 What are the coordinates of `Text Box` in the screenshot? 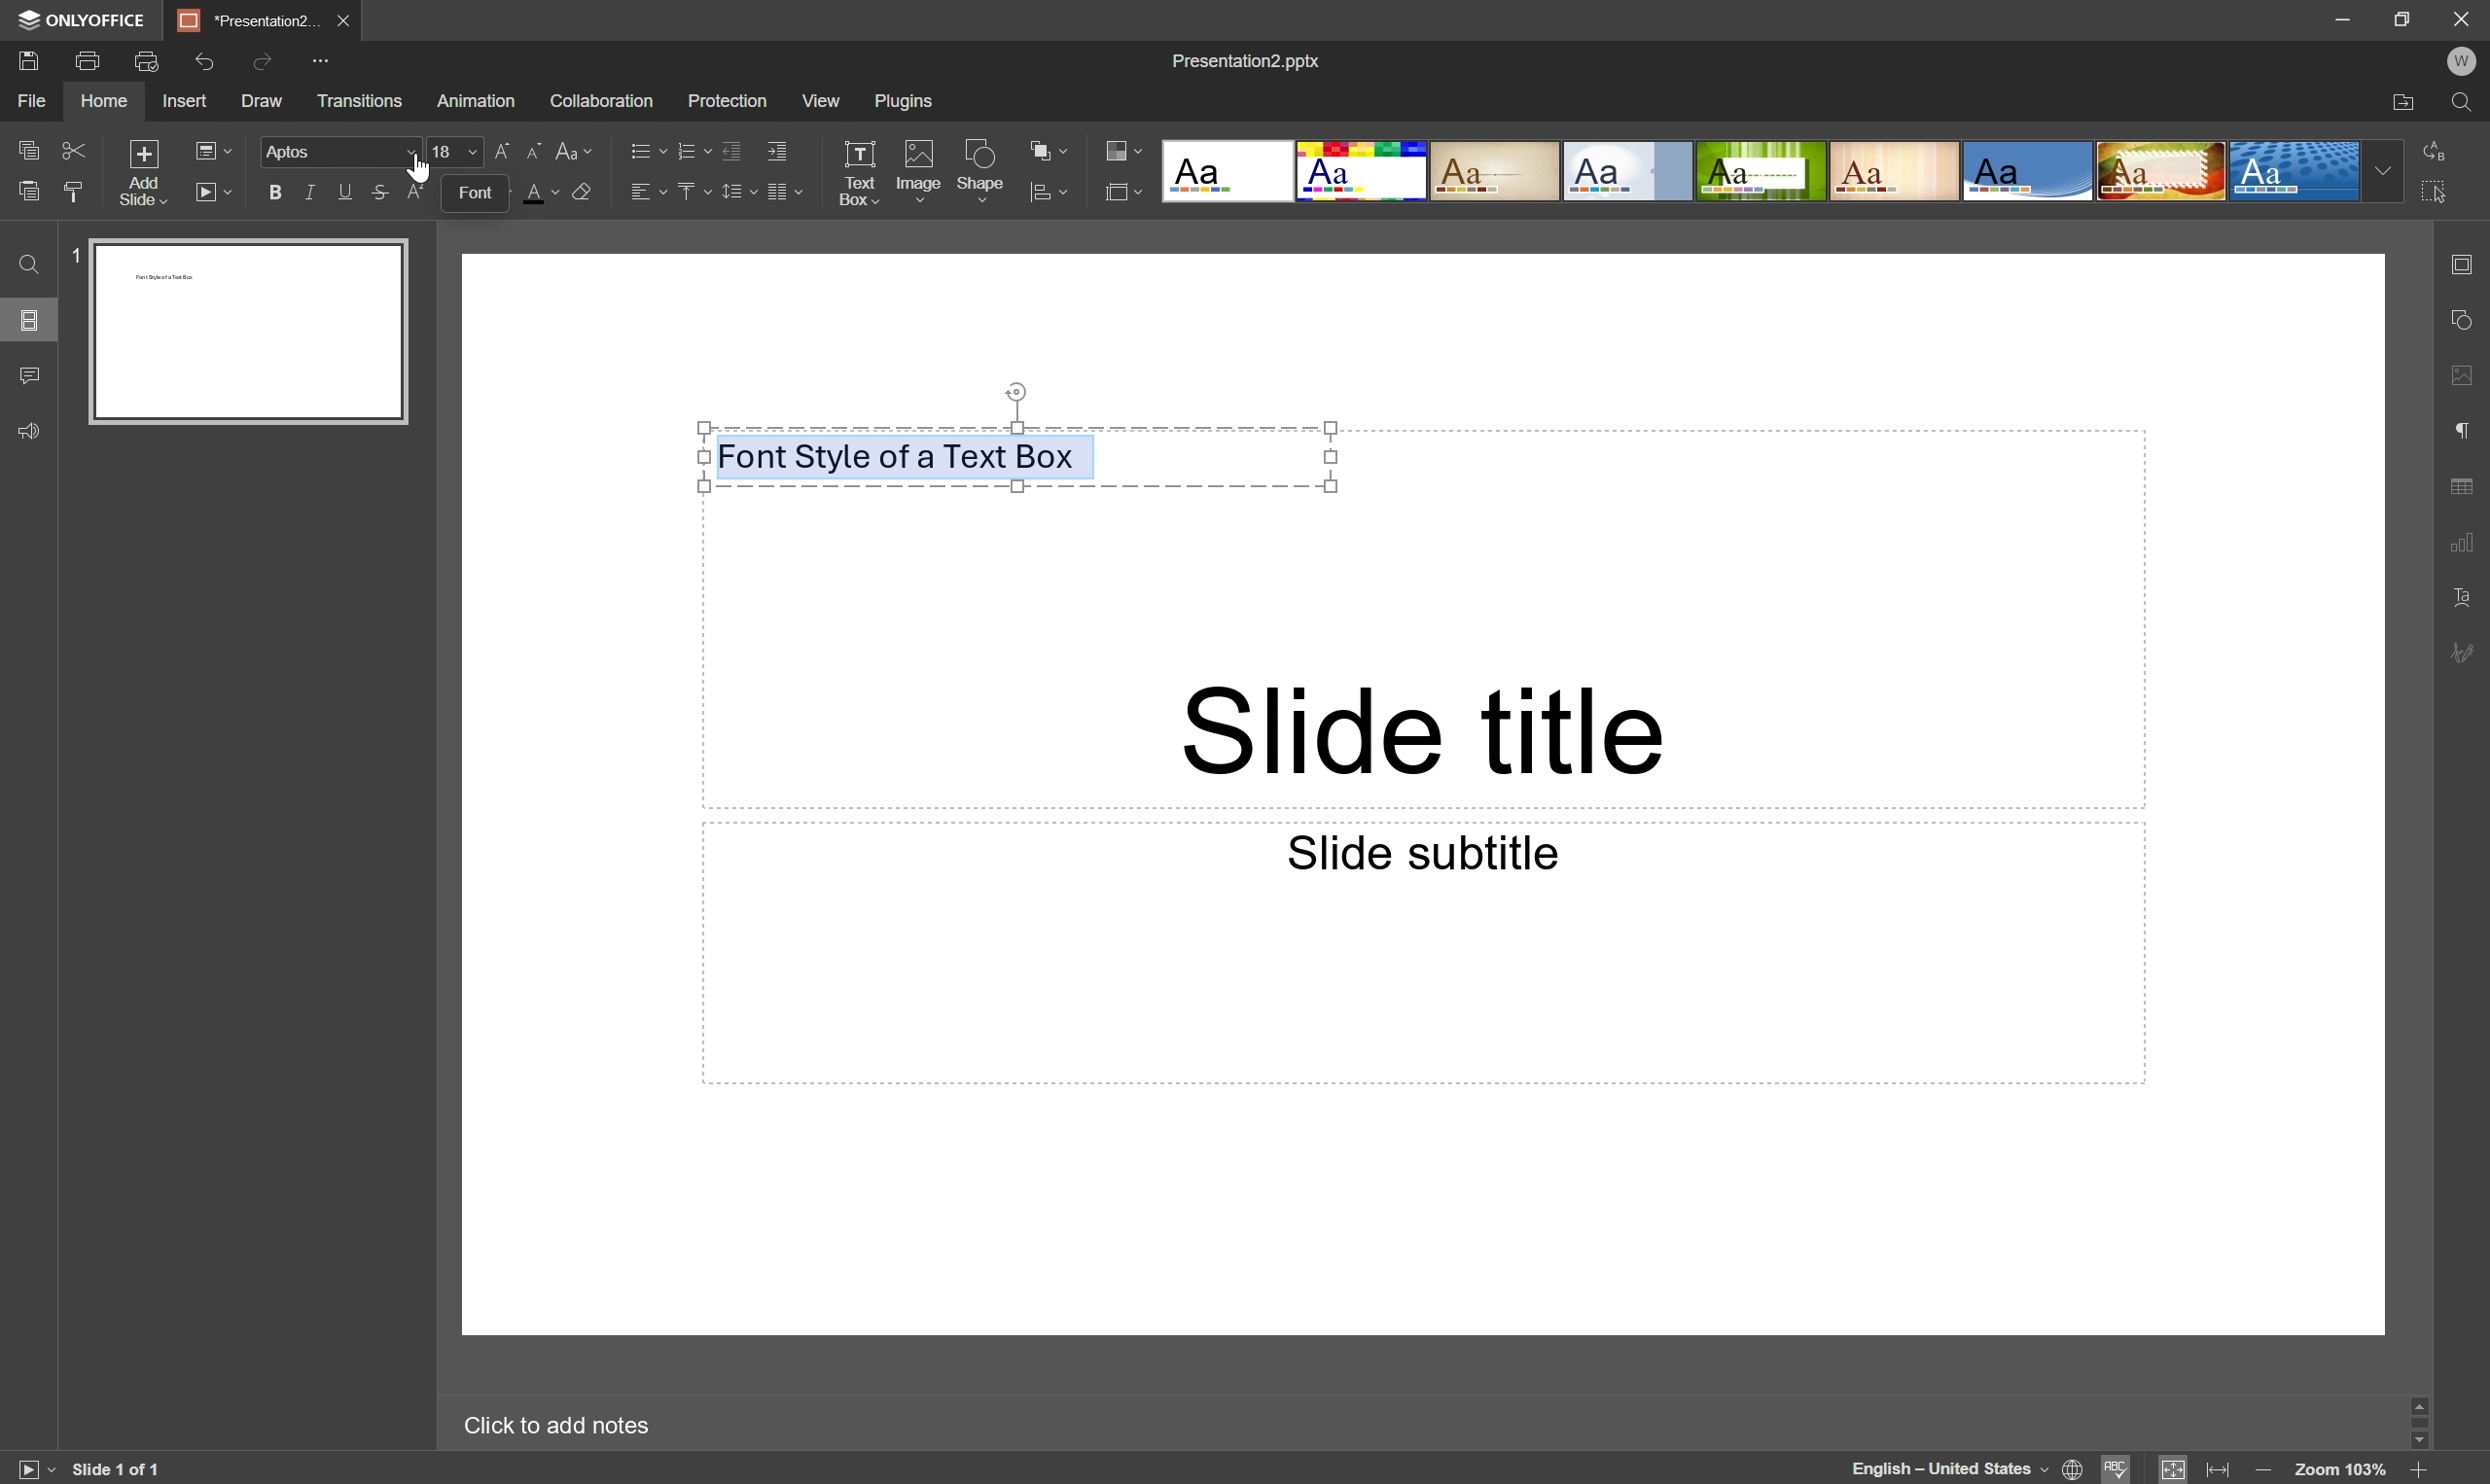 It's located at (858, 171).